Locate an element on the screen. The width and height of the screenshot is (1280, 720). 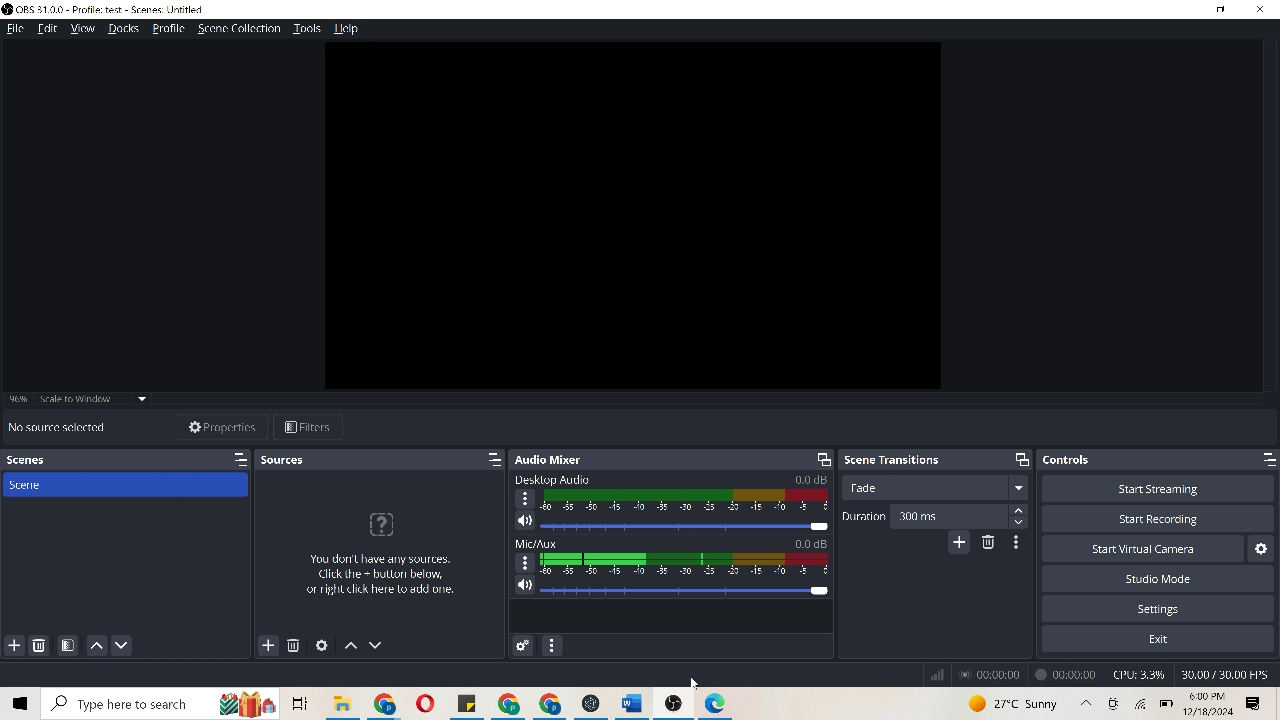
speaker is located at coordinates (524, 520).